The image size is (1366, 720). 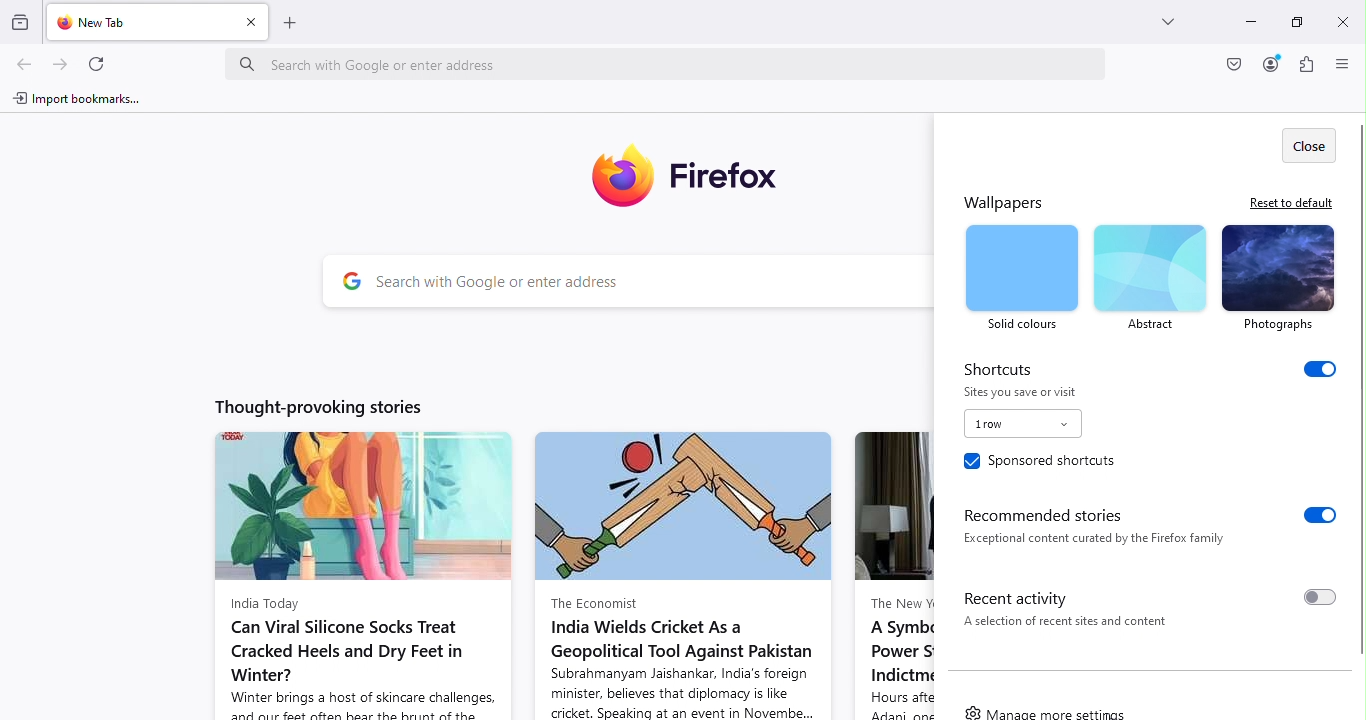 What do you see at coordinates (1098, 540) in the screenshot?
I see `Exceptional content curated by the Firefox family` at bounding box center [1098, 540].